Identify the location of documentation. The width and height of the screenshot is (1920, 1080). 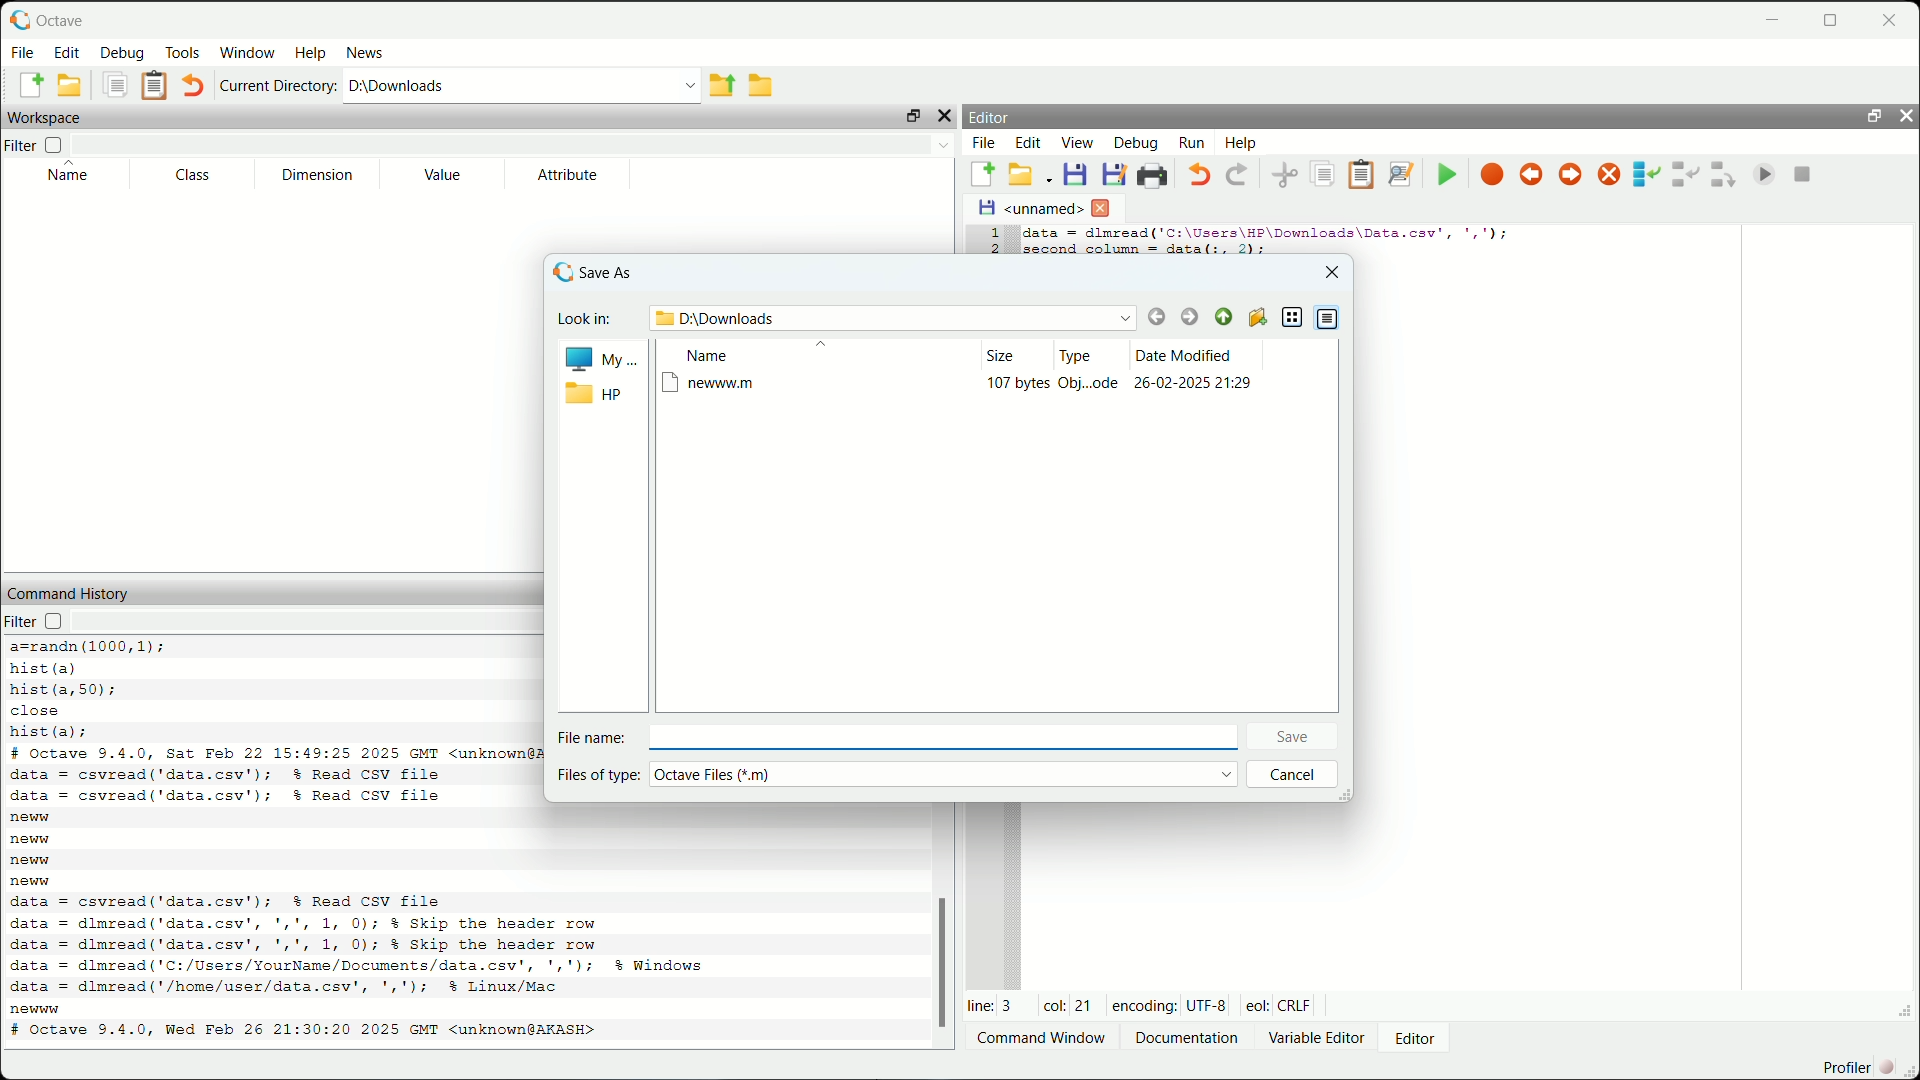
(1188, 1036).